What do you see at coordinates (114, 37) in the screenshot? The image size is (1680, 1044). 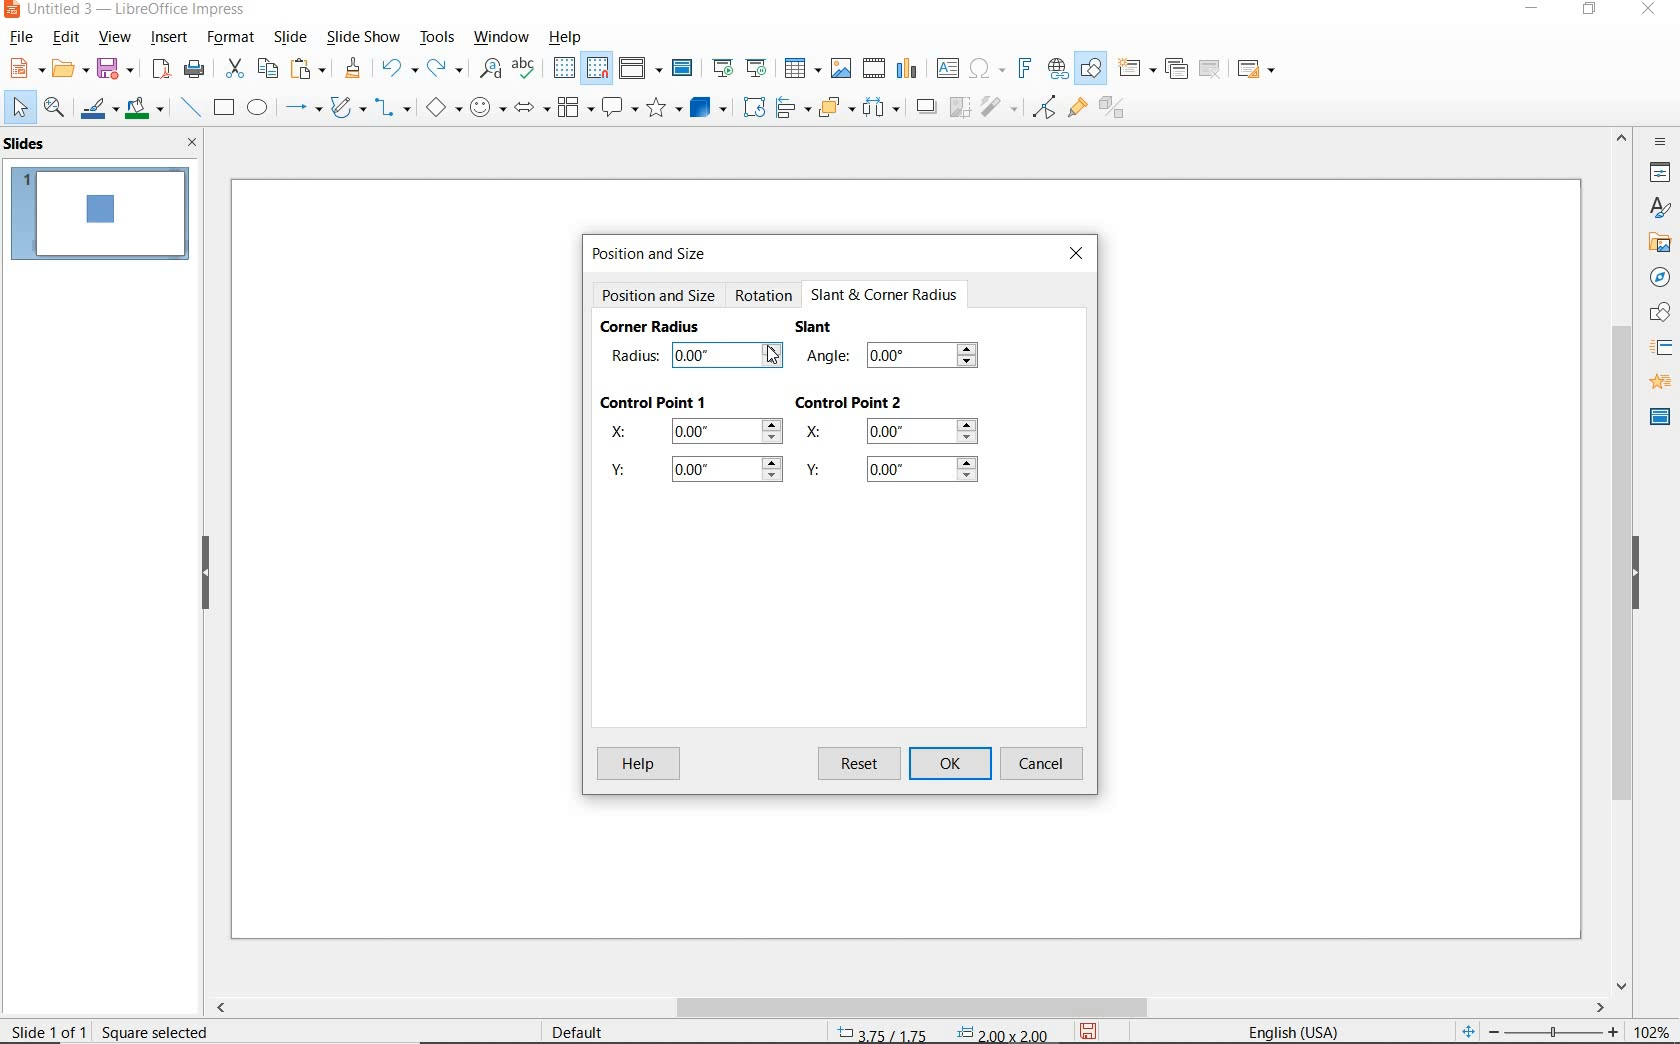 I see `view` at bounding box center [114, 37].